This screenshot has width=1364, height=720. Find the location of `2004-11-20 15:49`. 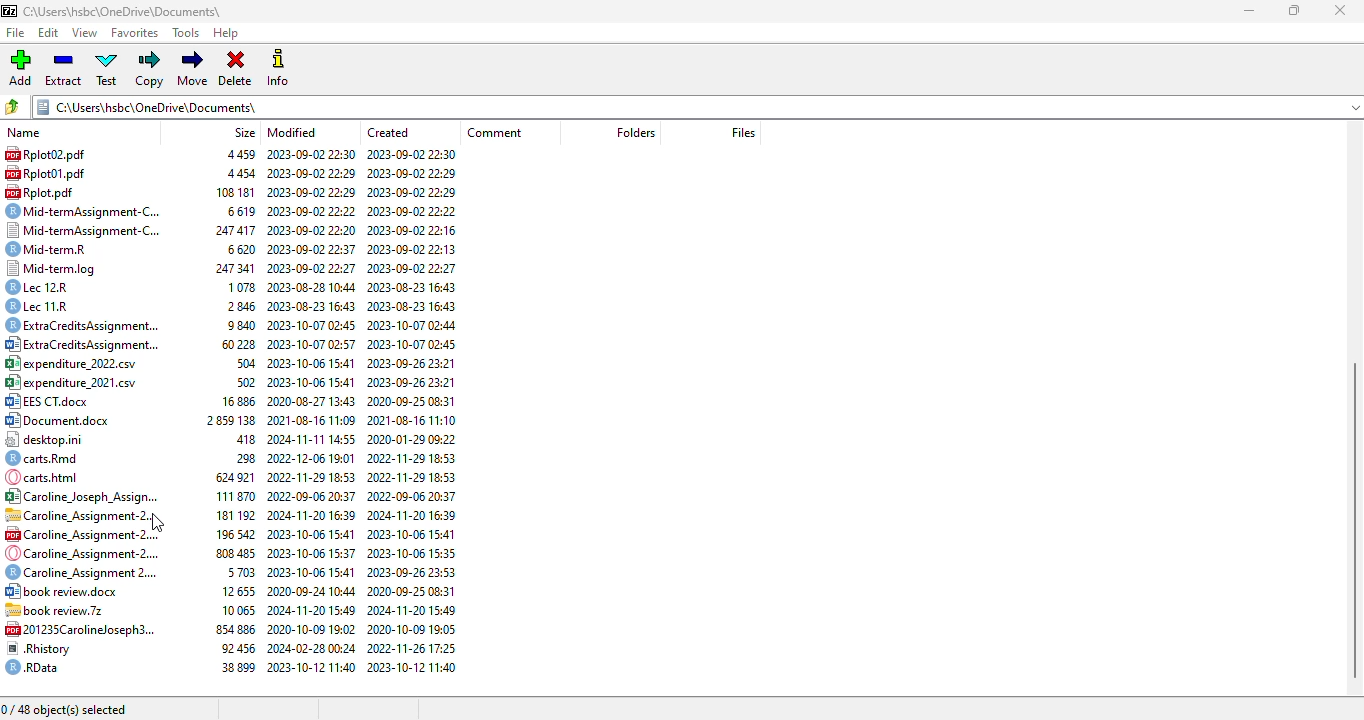

2004-11-20 15:49 is located at coordinates (410, 609).